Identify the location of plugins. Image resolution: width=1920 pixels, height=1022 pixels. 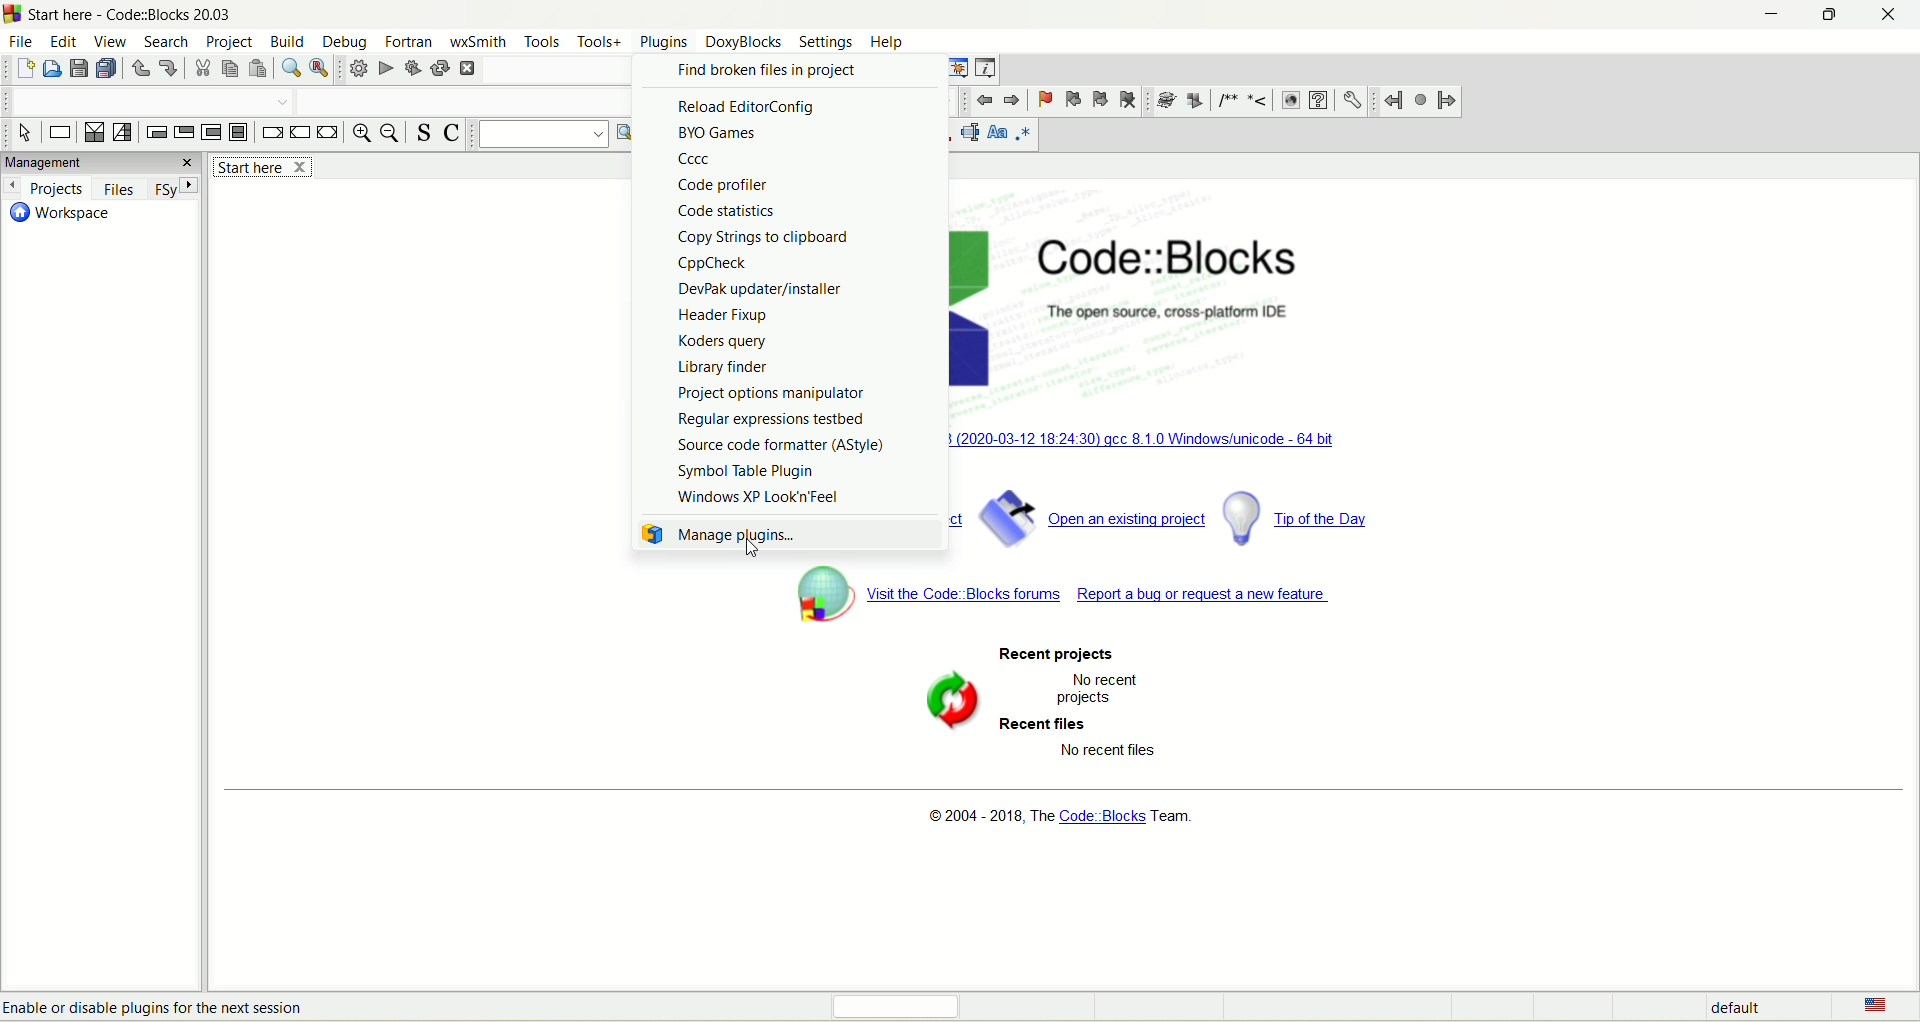
(667, 41).